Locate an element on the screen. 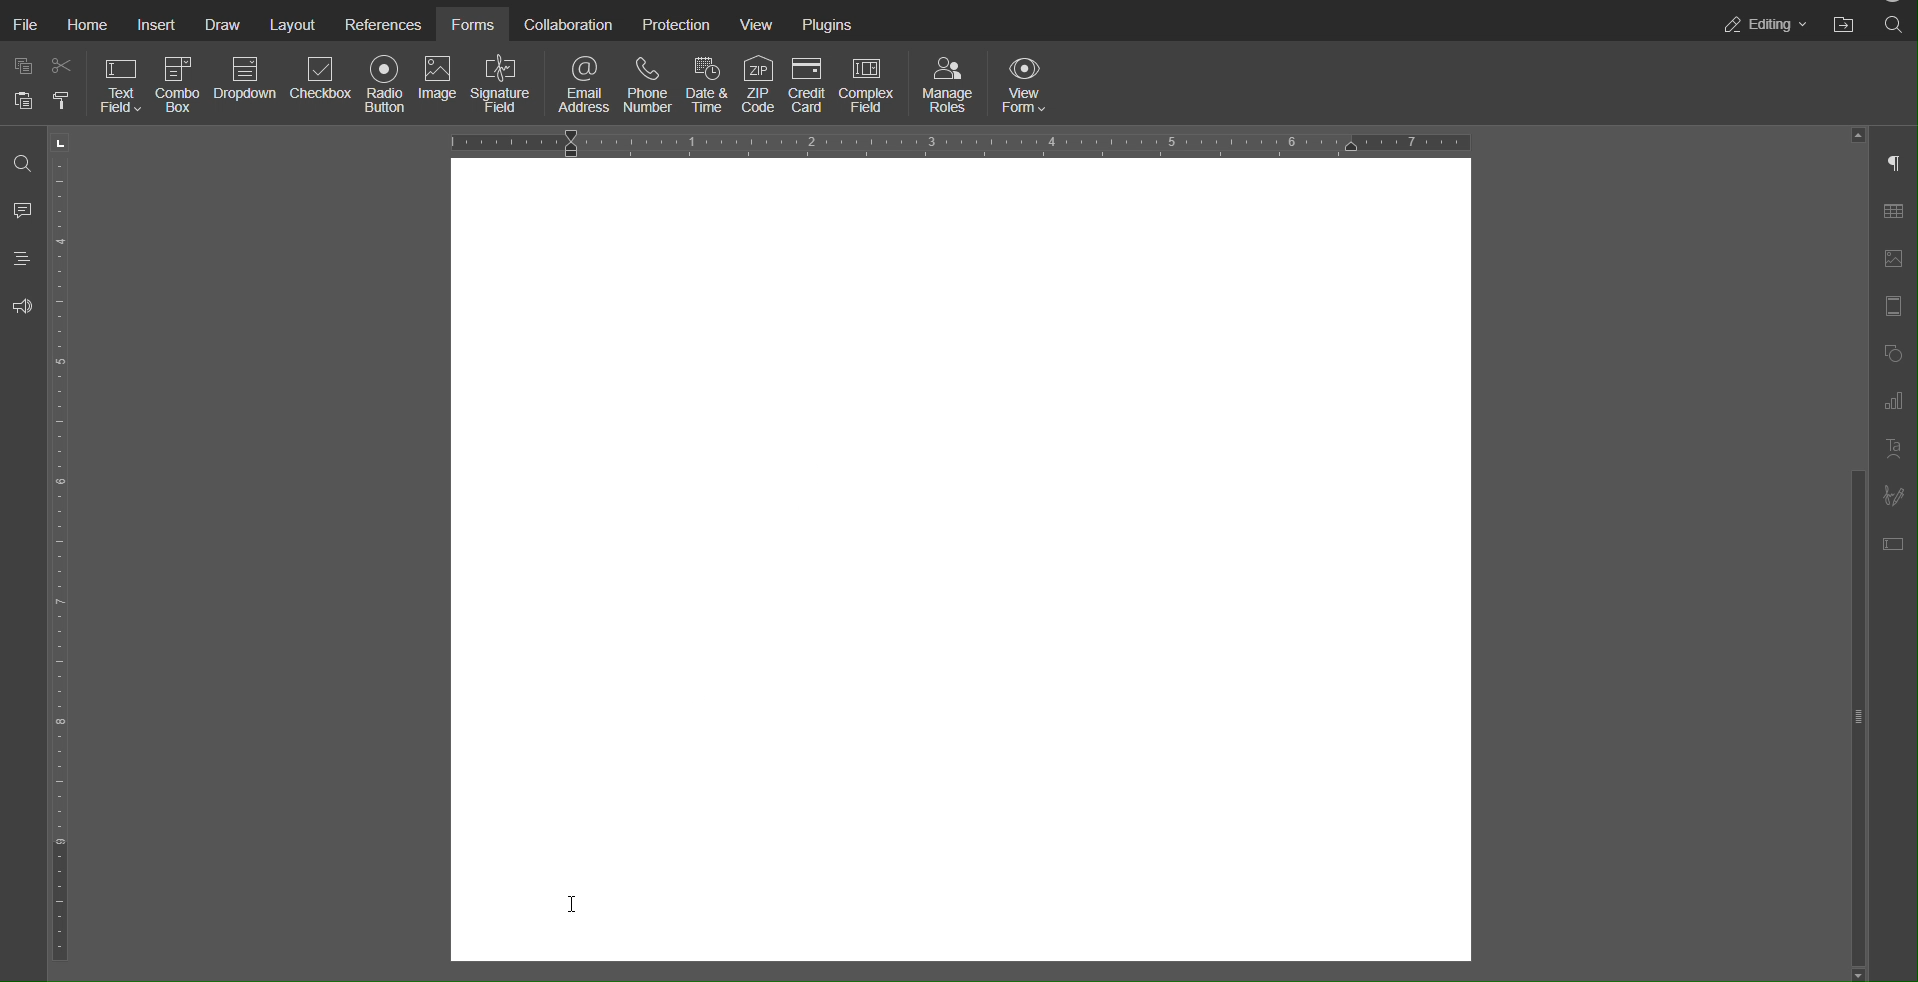  blank page is located at coordinates (951, 565).